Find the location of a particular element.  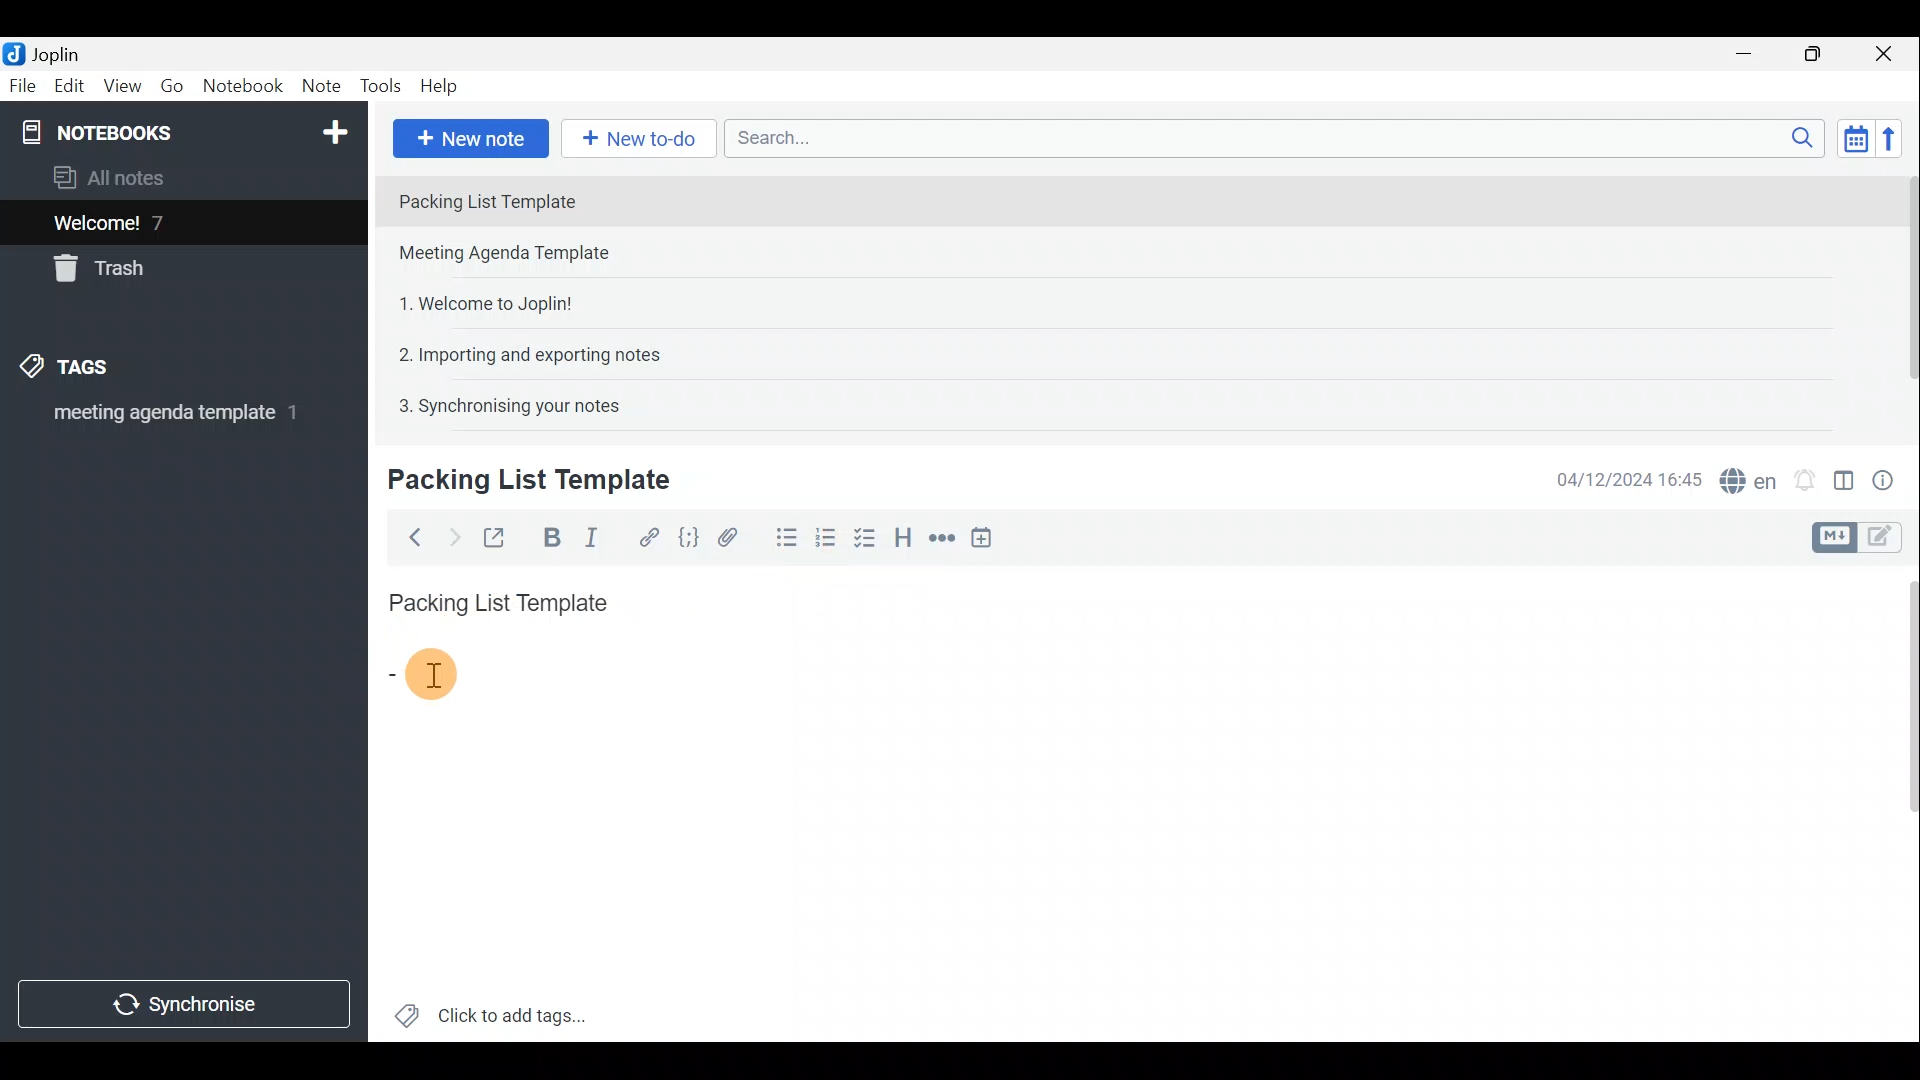

Bold is located at coordinates (549, 536).